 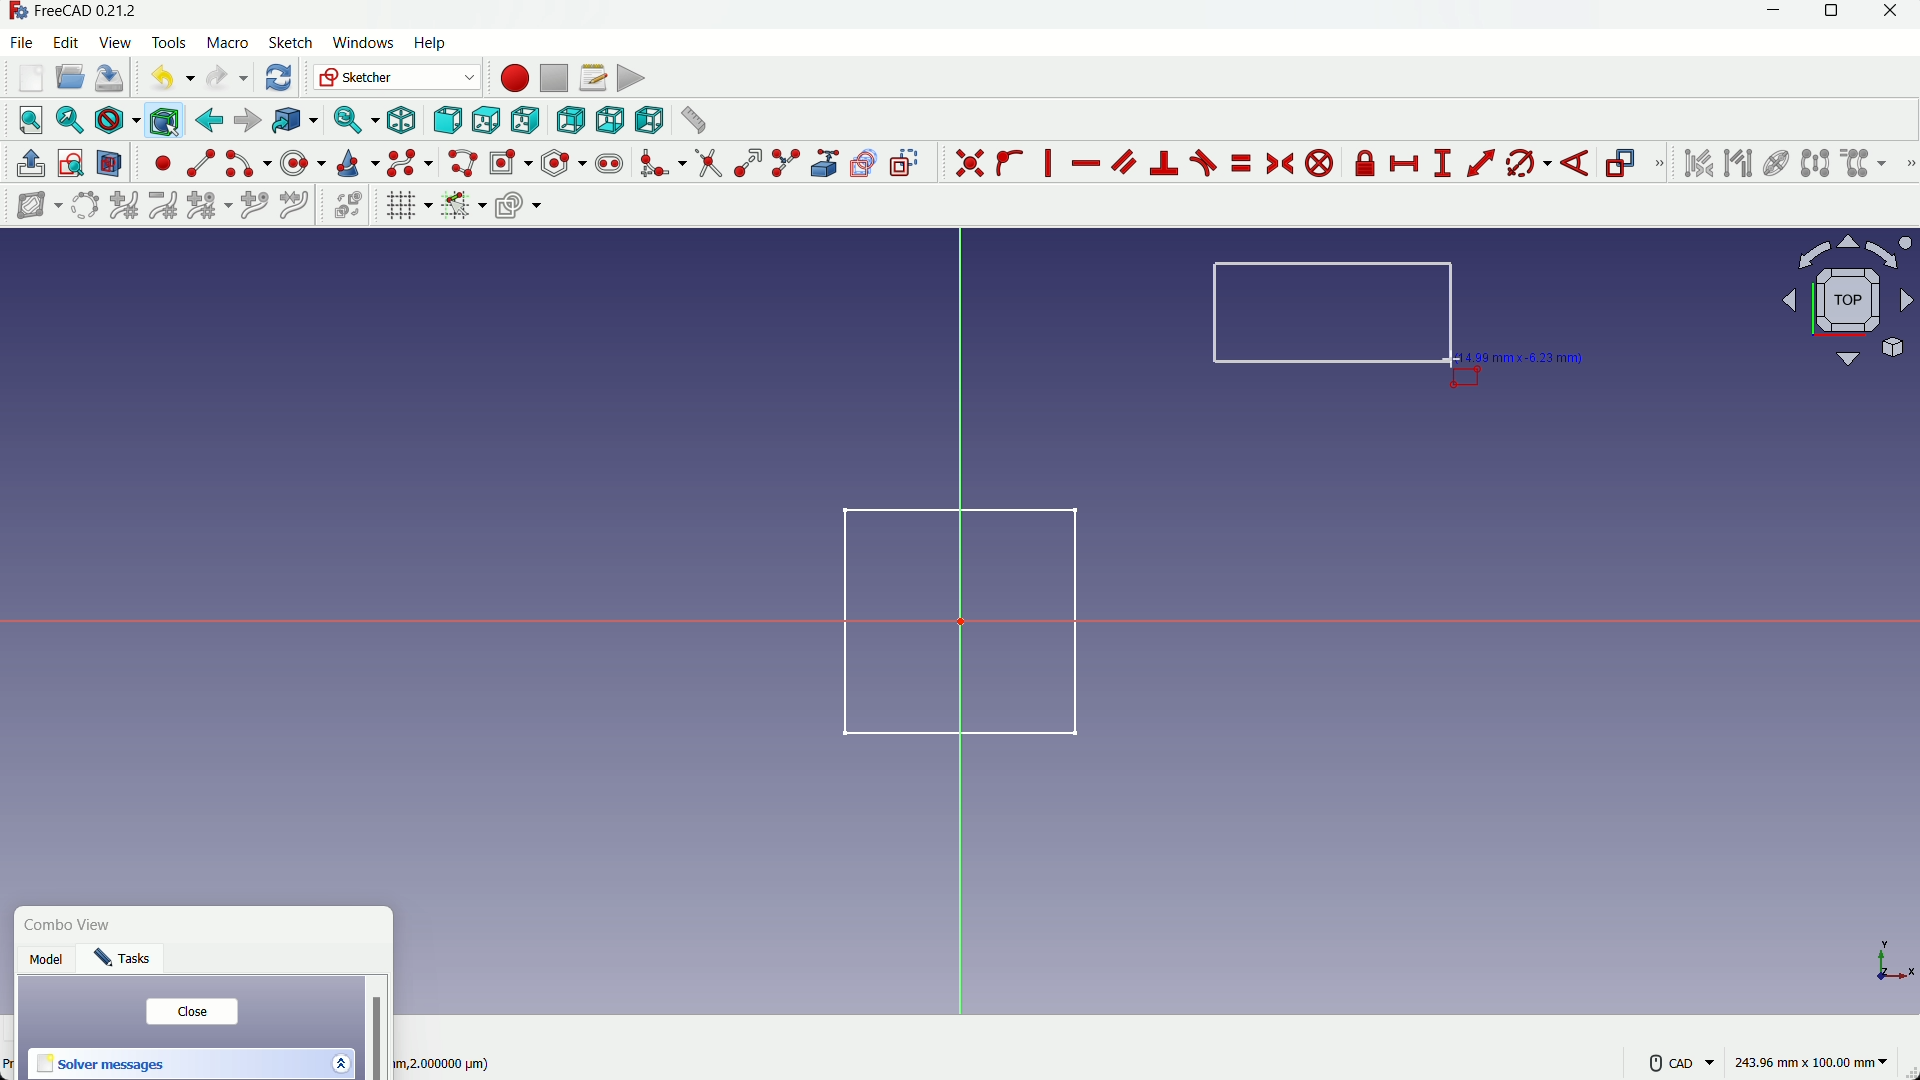 I want to click on toggle snap, so click(x=463, y=204).